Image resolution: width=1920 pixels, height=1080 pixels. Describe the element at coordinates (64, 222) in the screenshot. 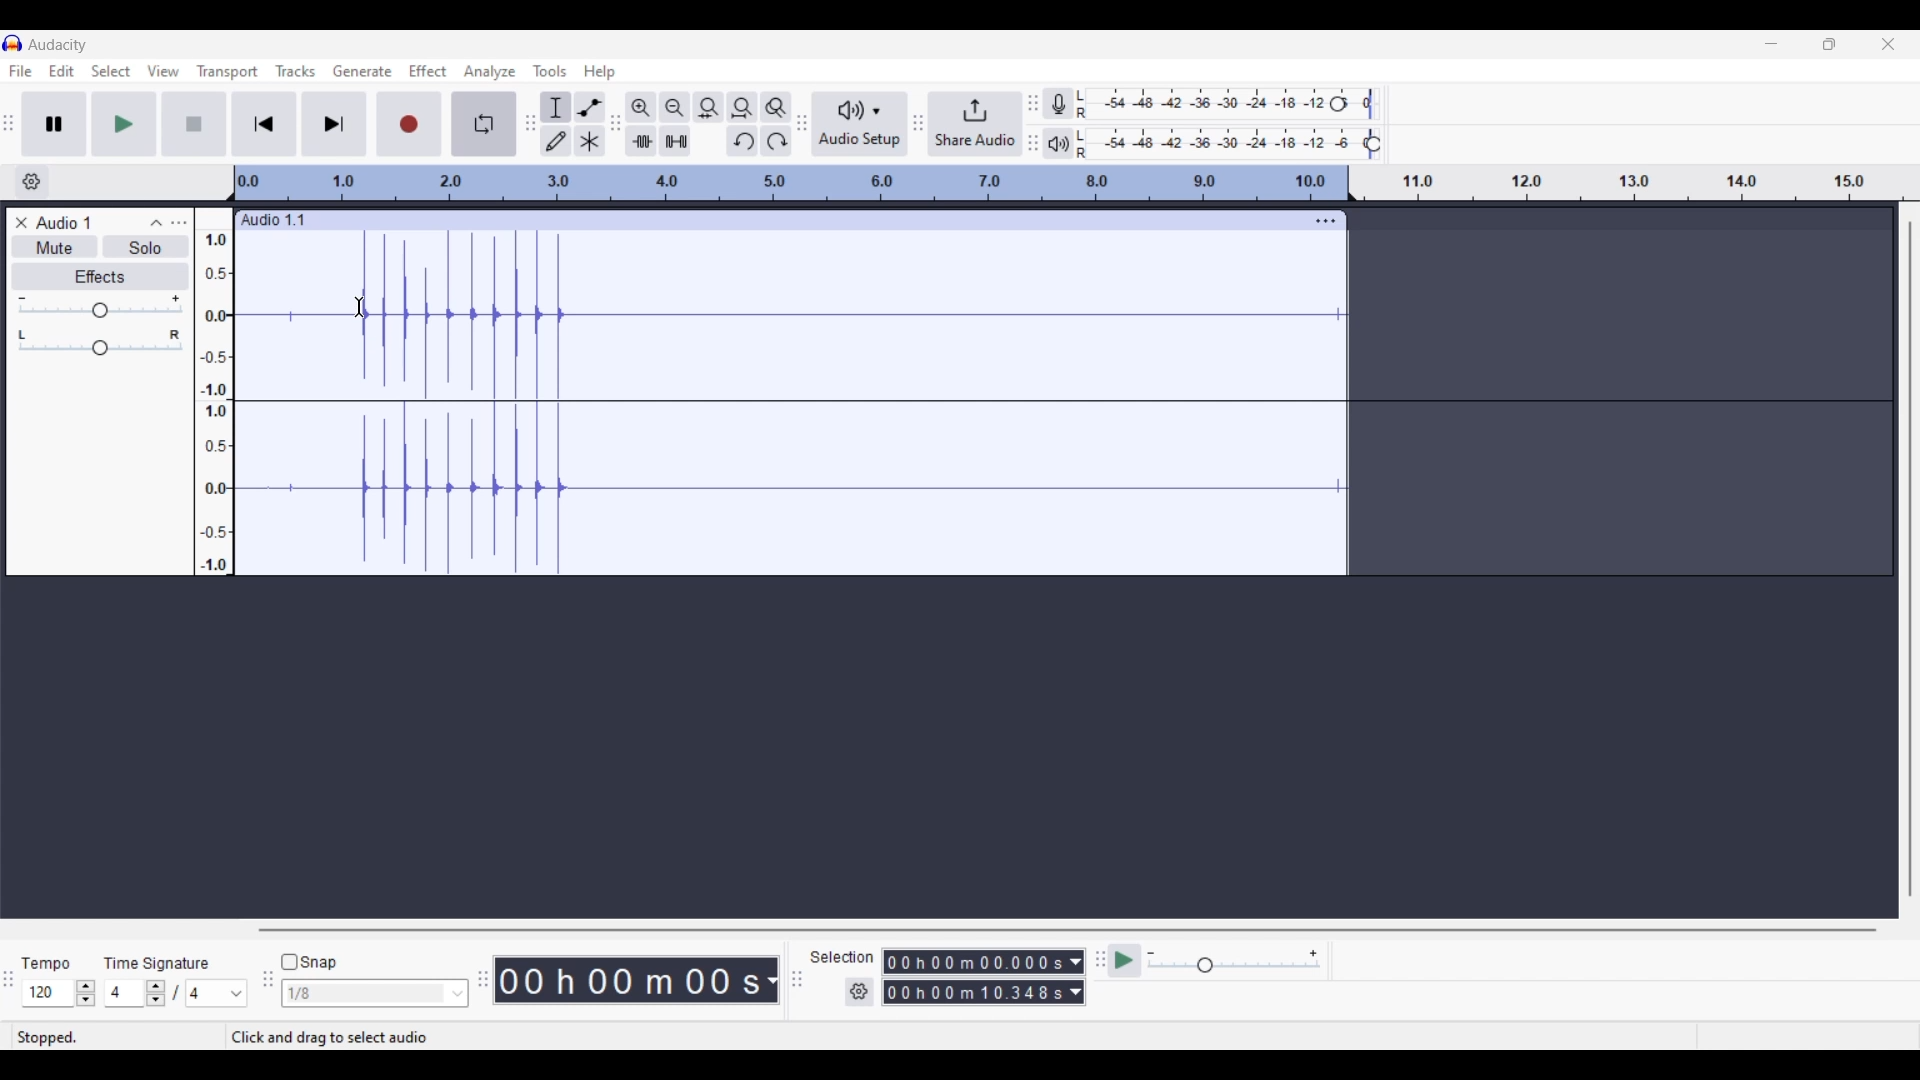

I see `Name of audio track` at that location.